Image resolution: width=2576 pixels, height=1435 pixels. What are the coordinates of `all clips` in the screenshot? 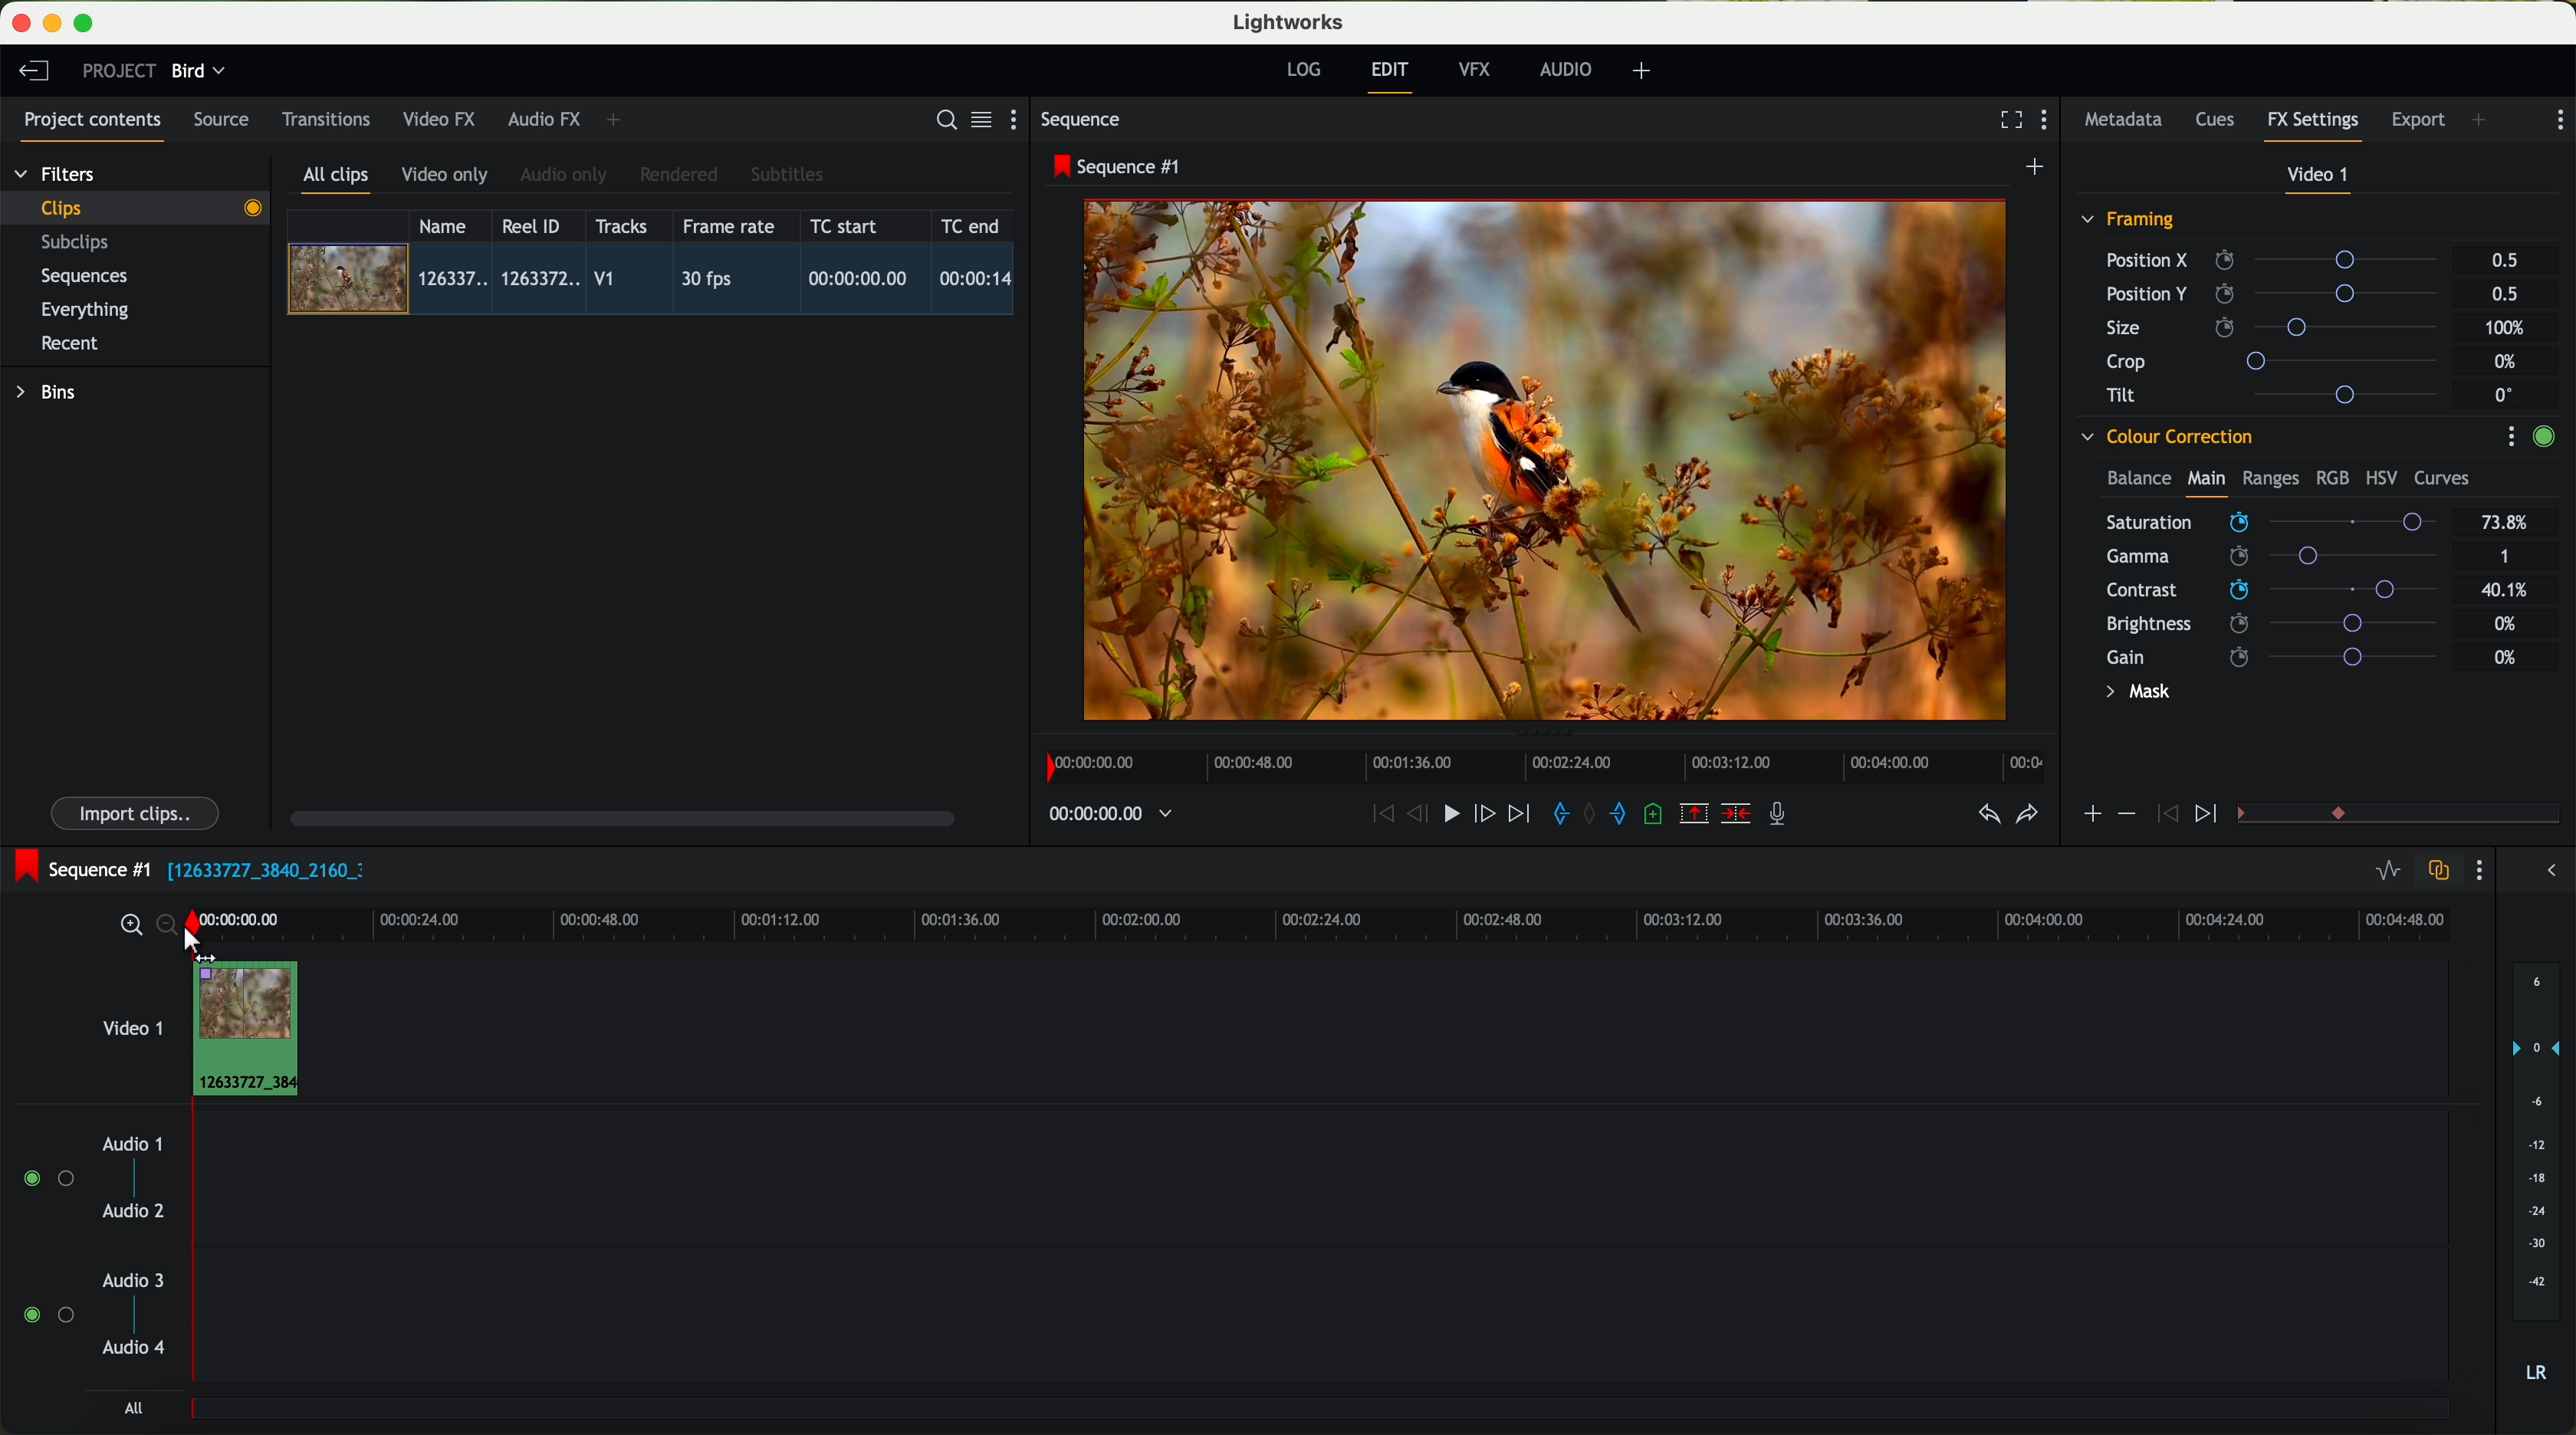 It's located at (337, 181).